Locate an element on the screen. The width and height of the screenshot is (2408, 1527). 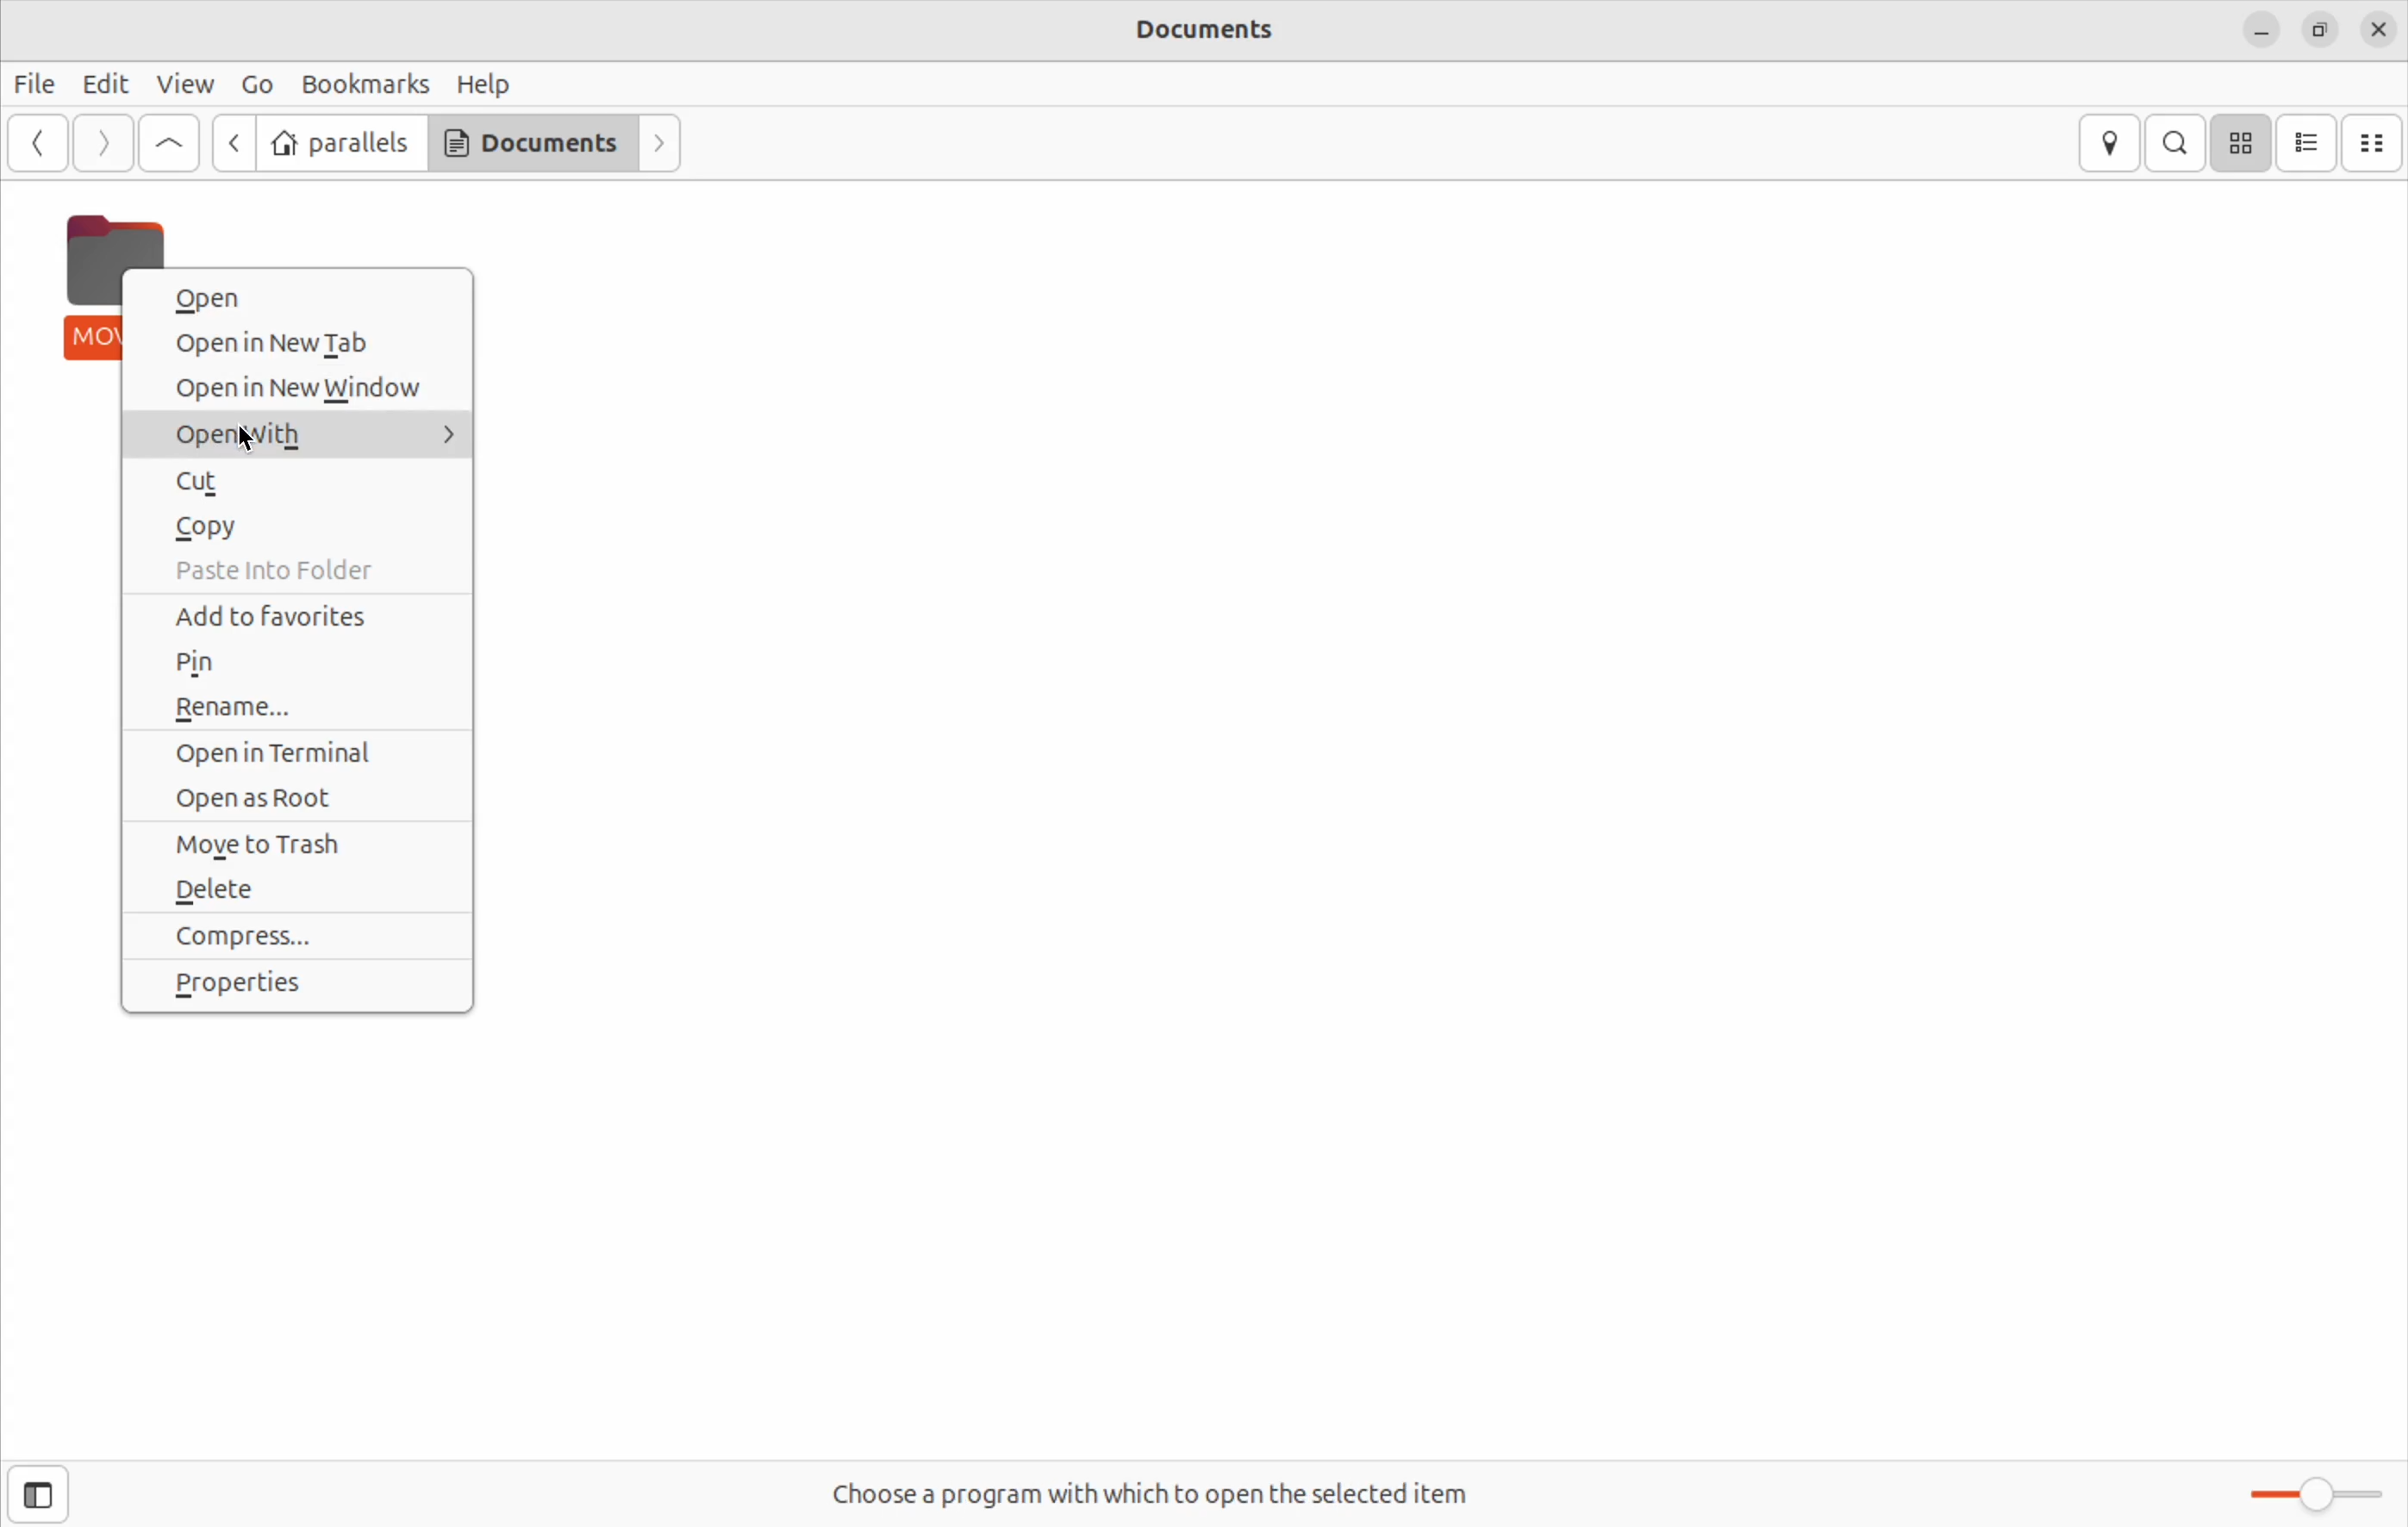
open in terminal is located at coordinates (297, 756).